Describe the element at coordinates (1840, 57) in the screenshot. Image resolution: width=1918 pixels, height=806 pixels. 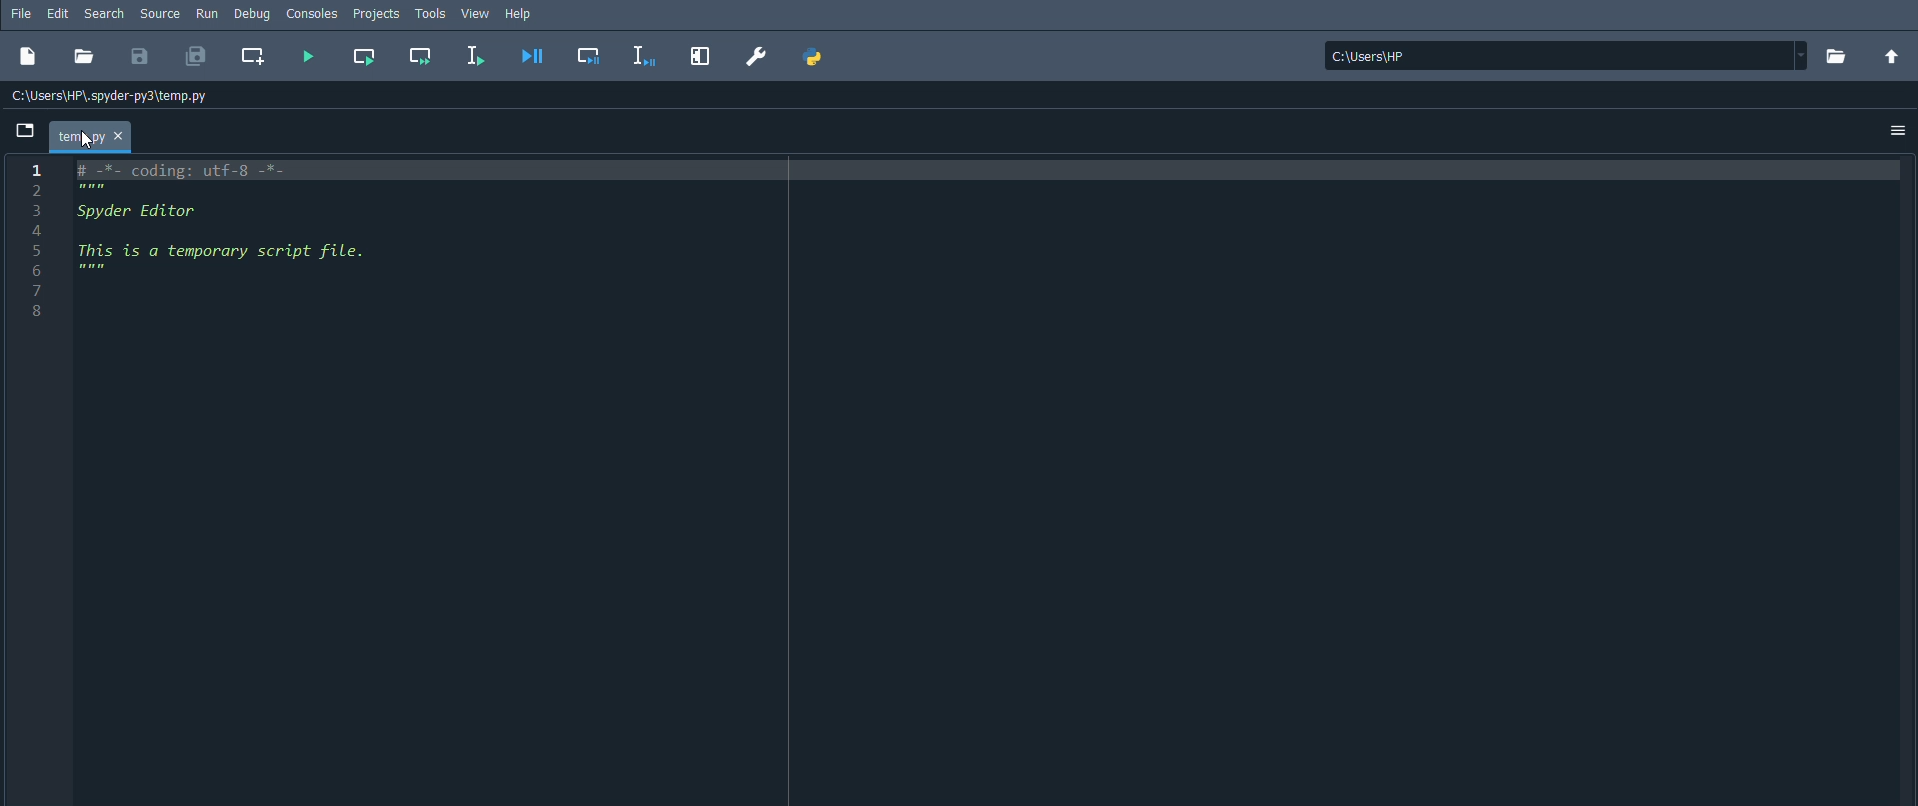
I see `Browse a working directory` at that location.